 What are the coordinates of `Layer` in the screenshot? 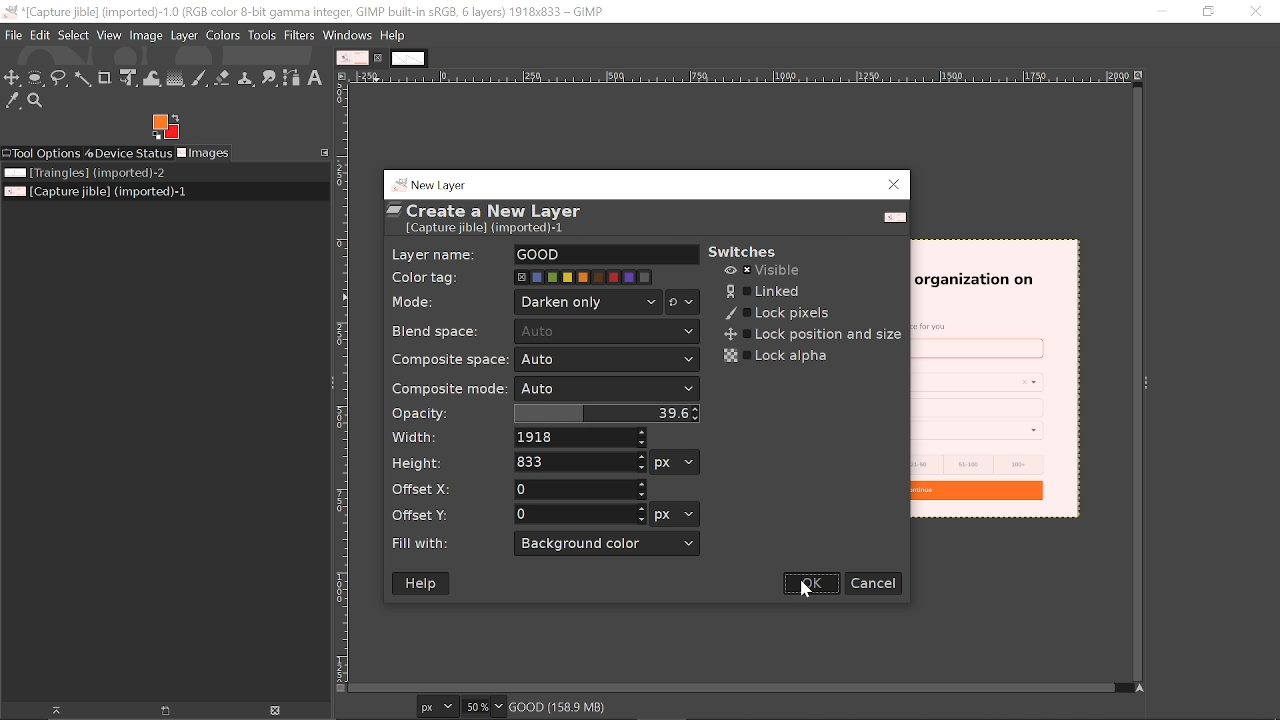 It's located at (185, 35).